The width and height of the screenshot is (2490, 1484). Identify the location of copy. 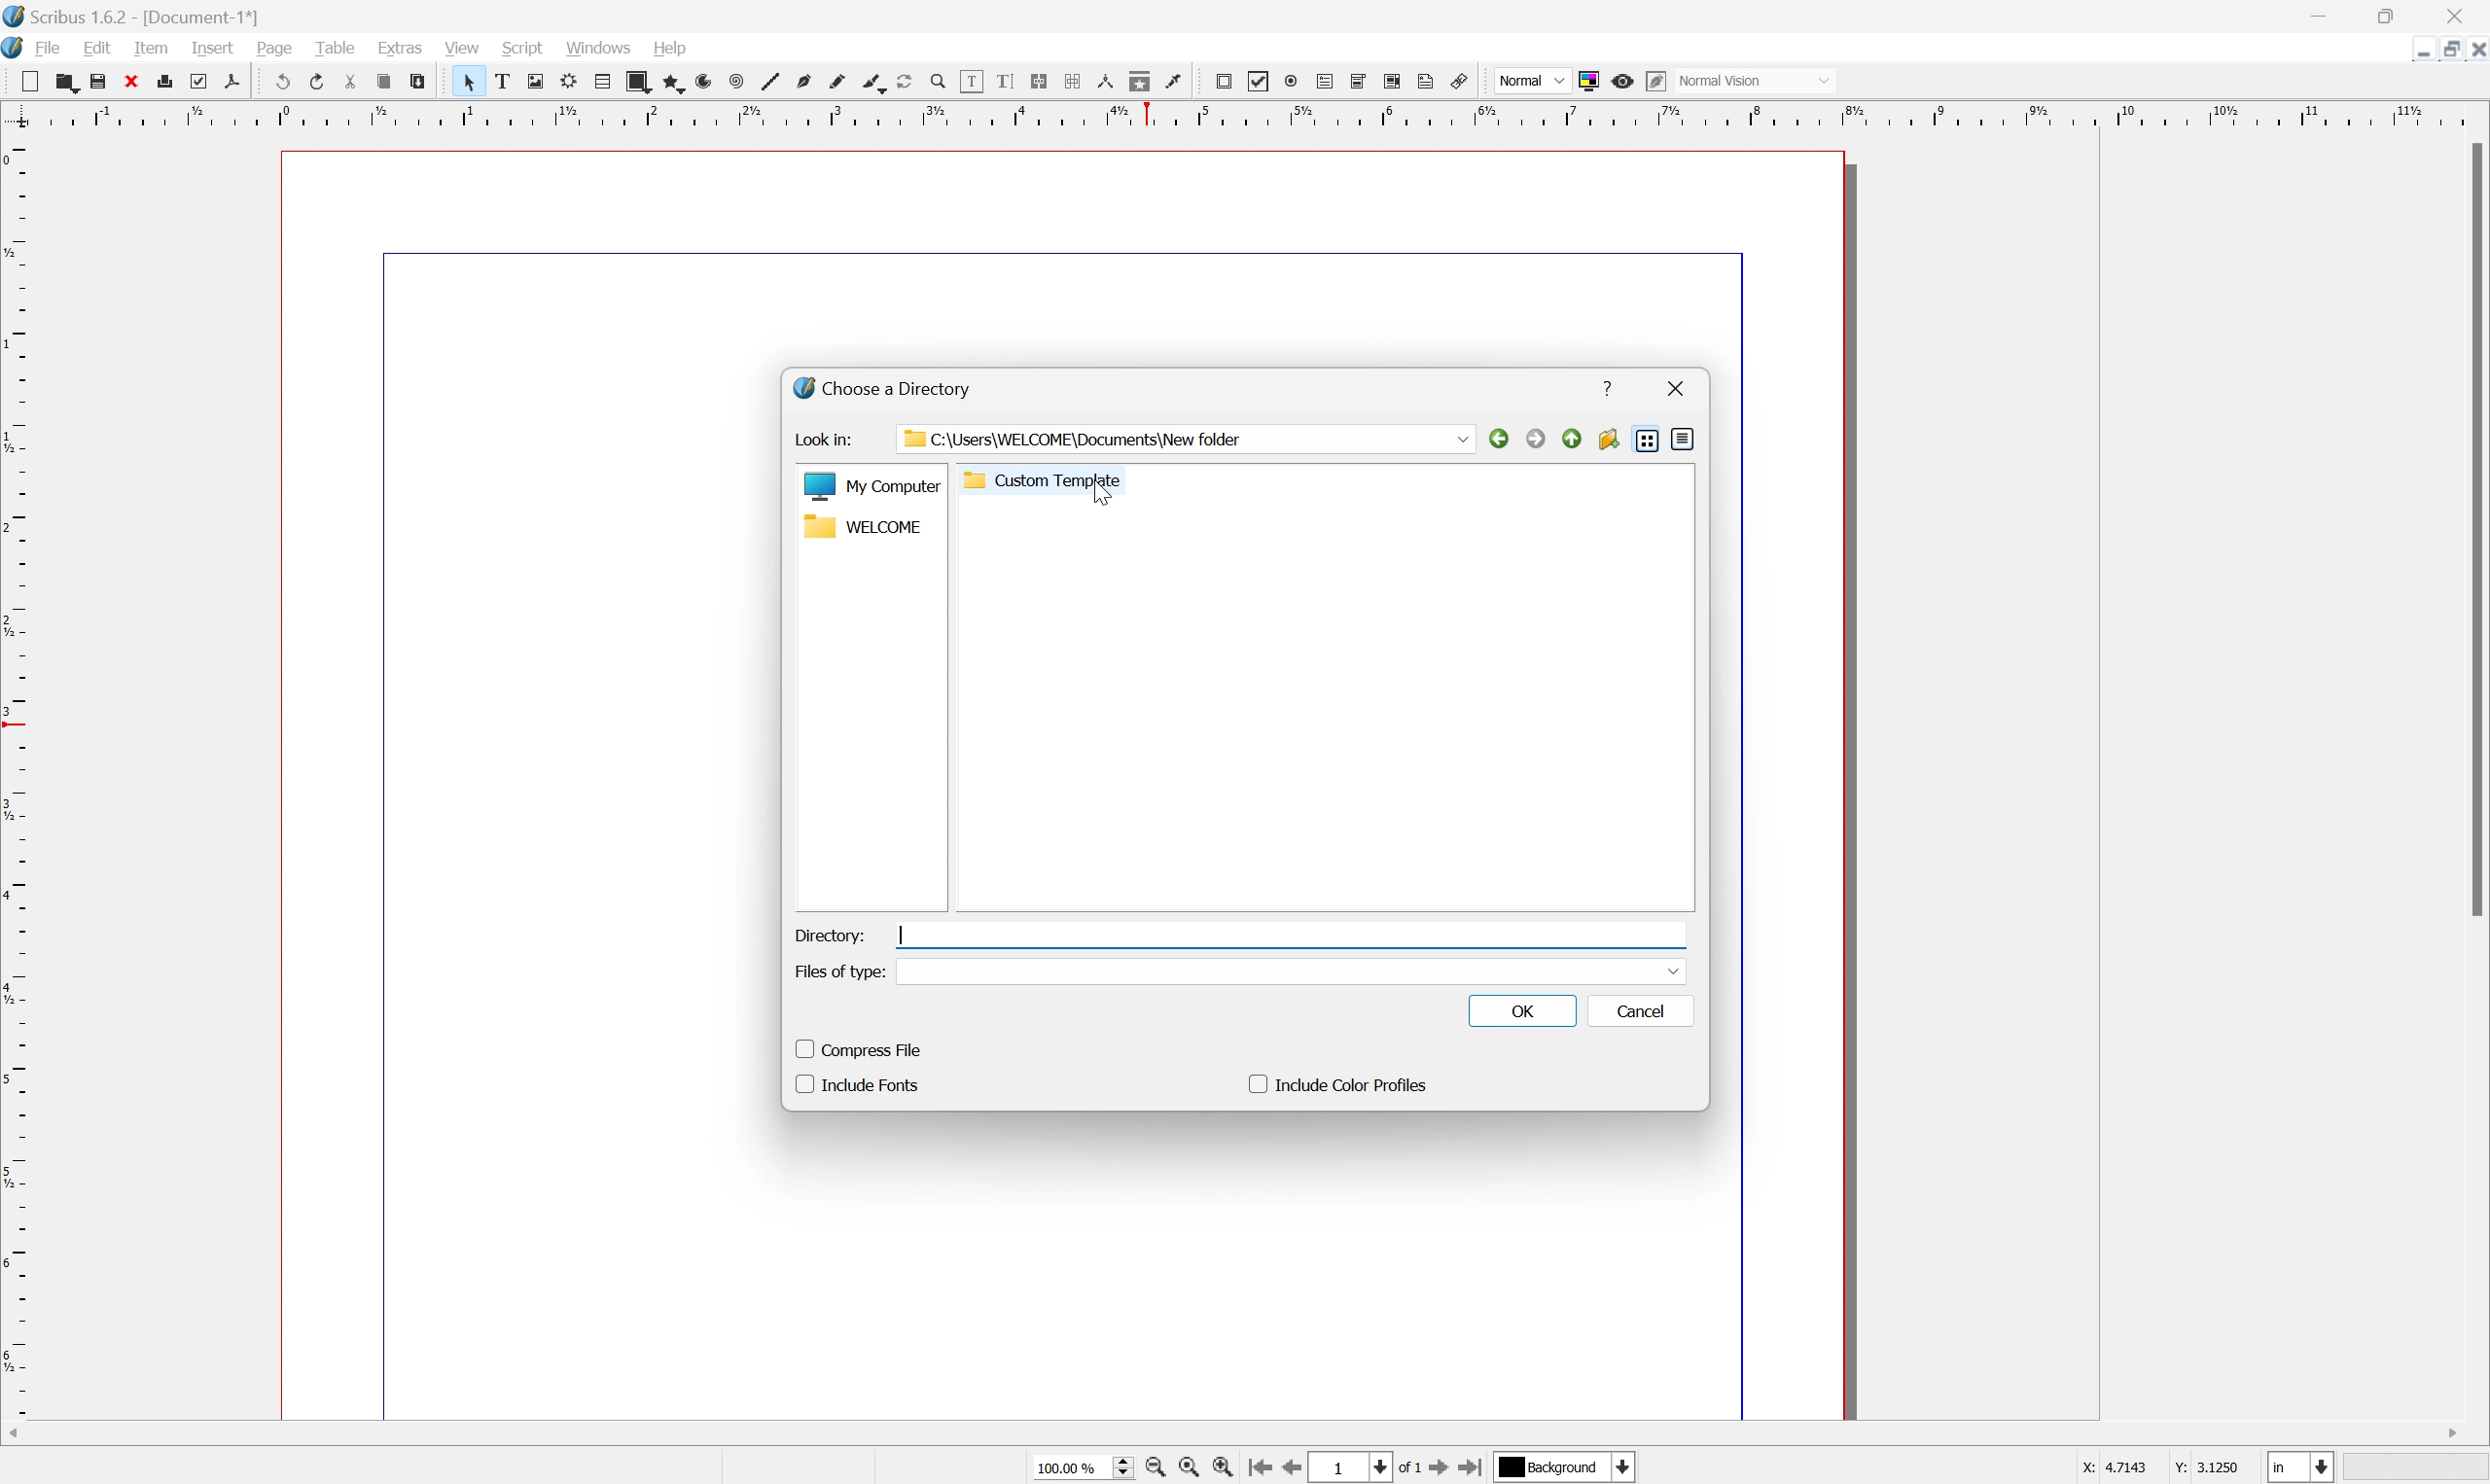
(385, 82).